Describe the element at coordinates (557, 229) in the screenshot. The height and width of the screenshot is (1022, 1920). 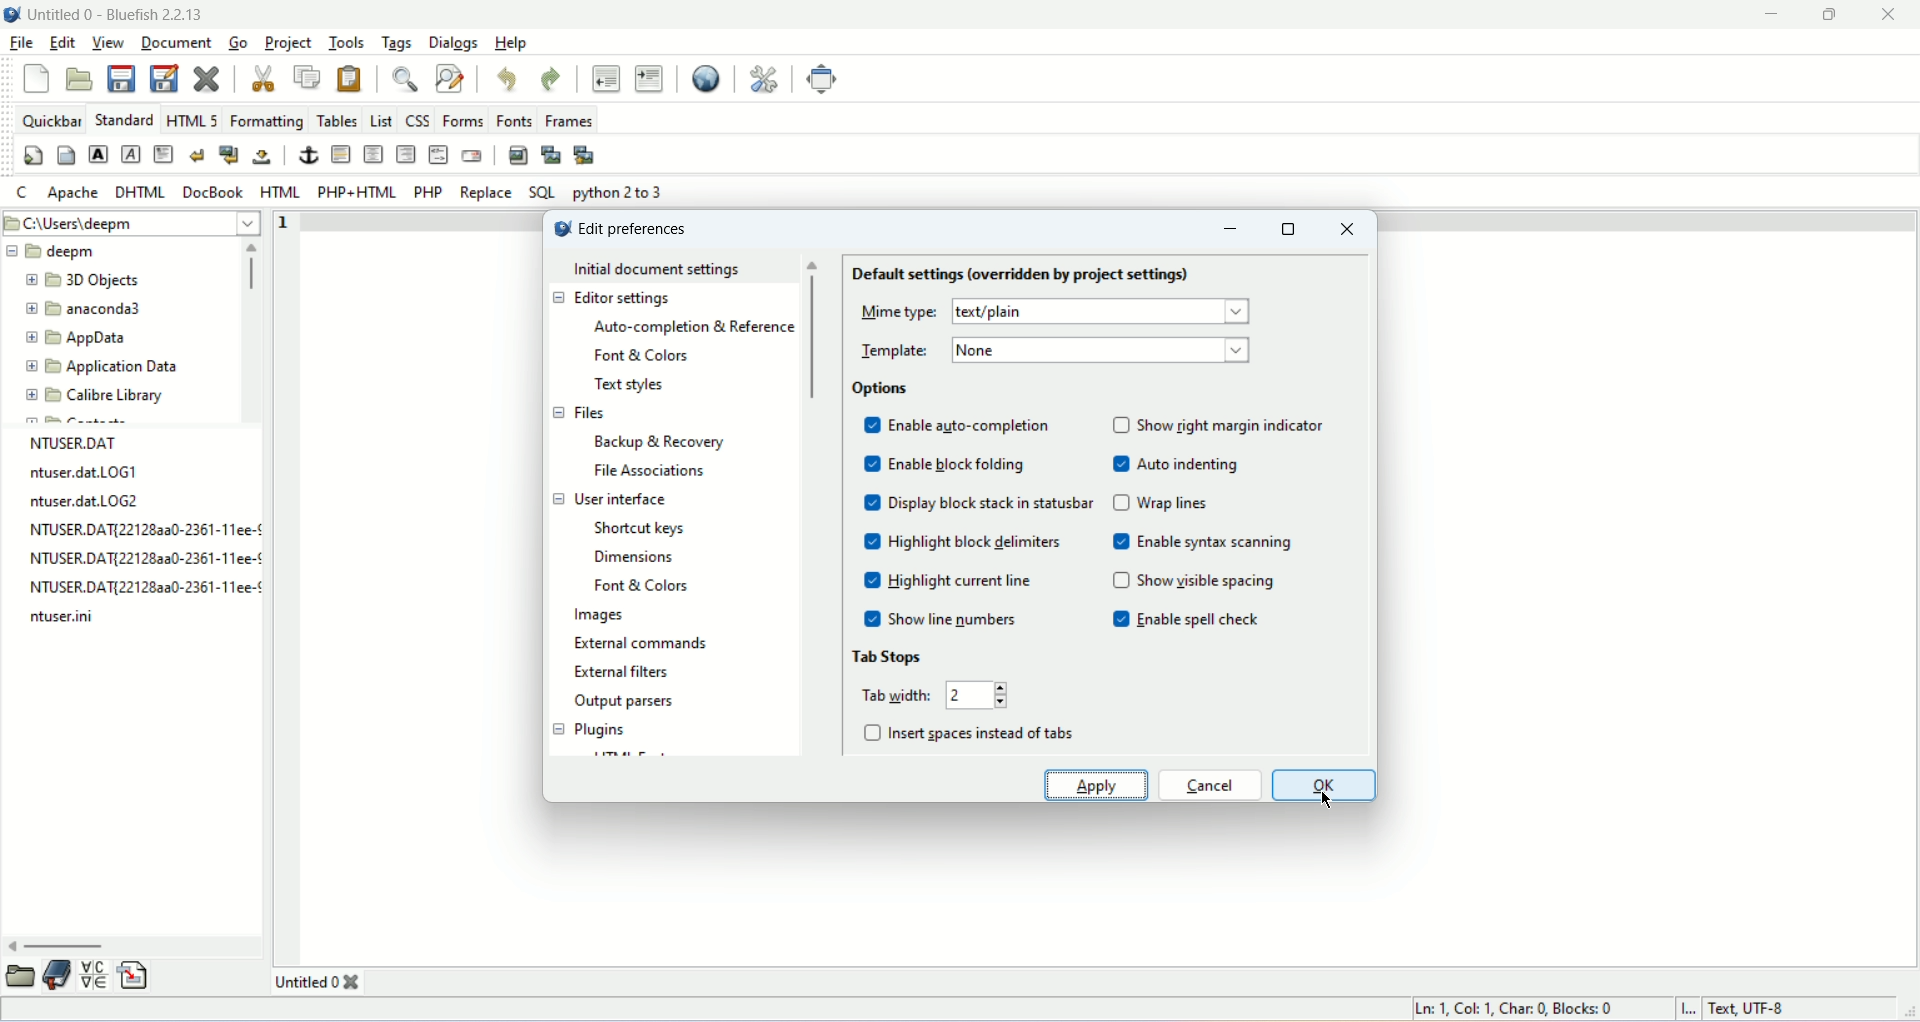
I see `logo` at that location.